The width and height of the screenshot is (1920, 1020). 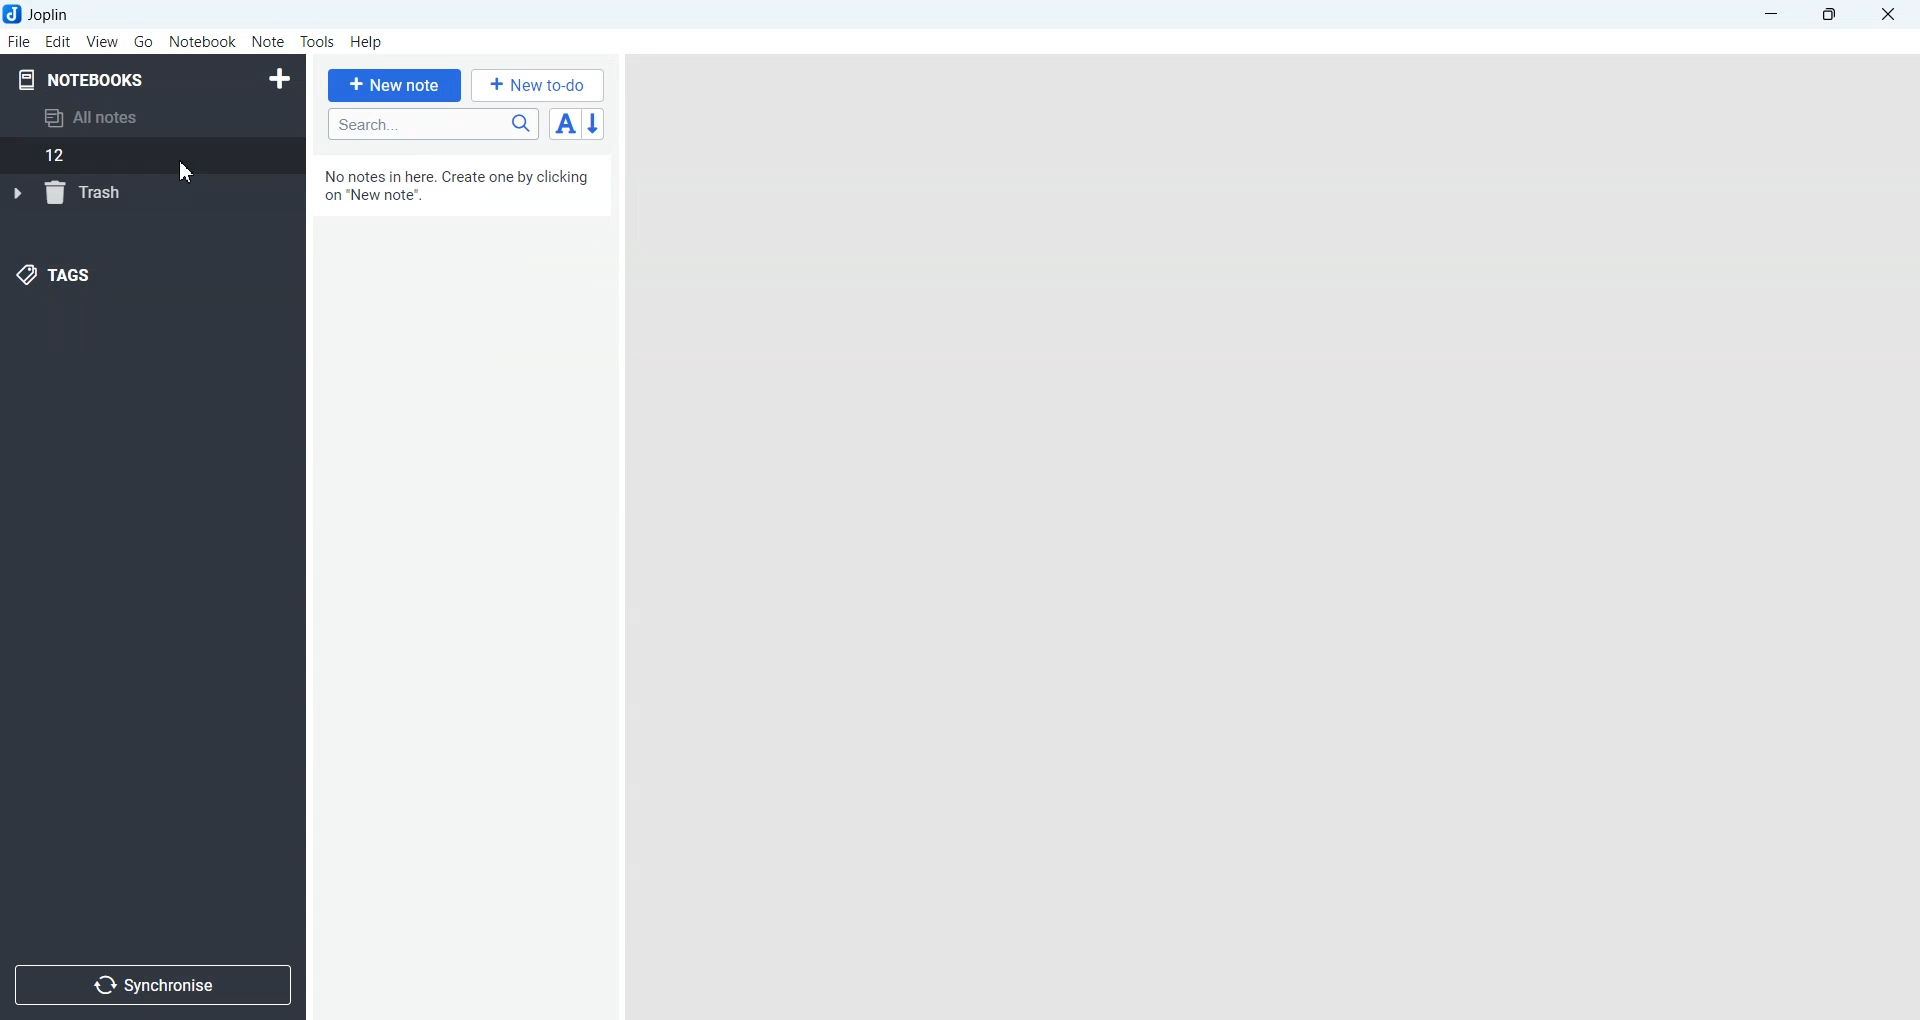 I want to click on Cursor, so click(x=186, y=172).